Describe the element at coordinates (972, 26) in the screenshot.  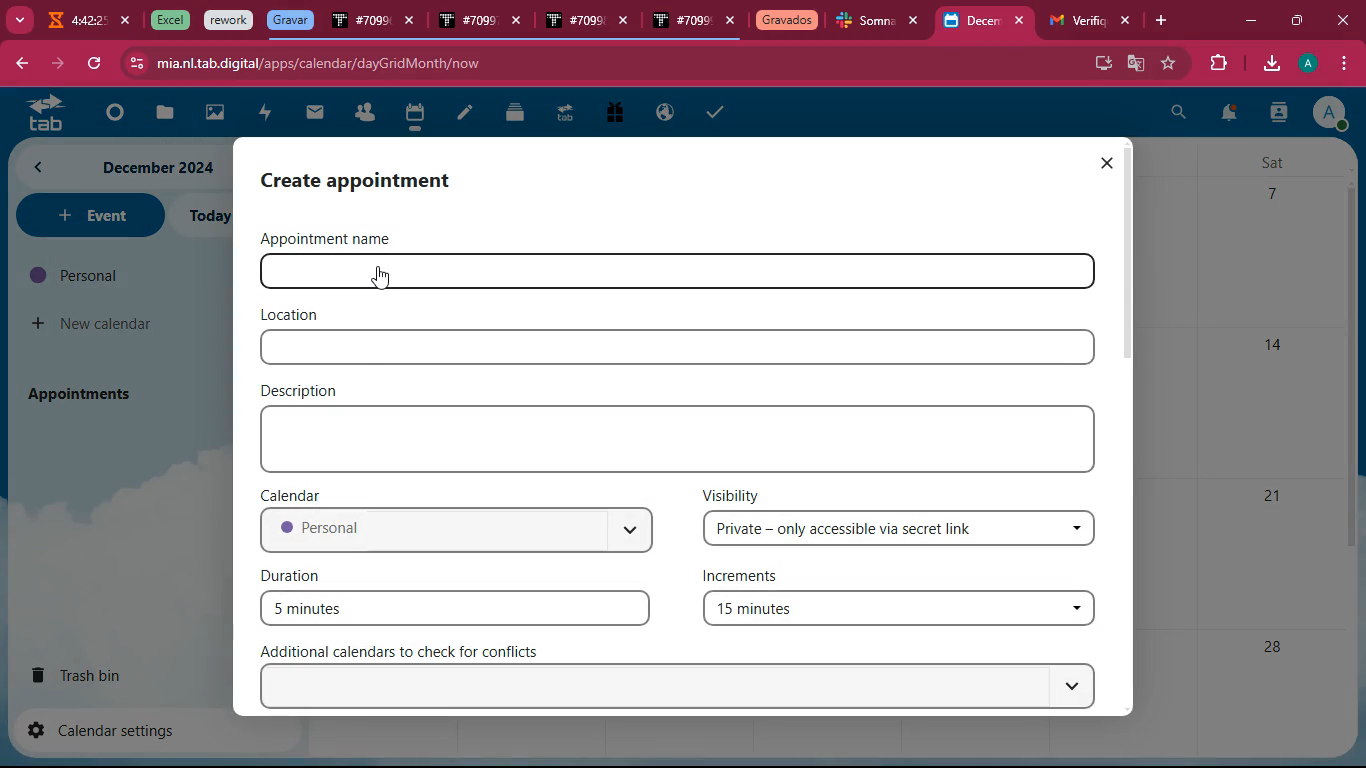
I see `current tab` at that location.